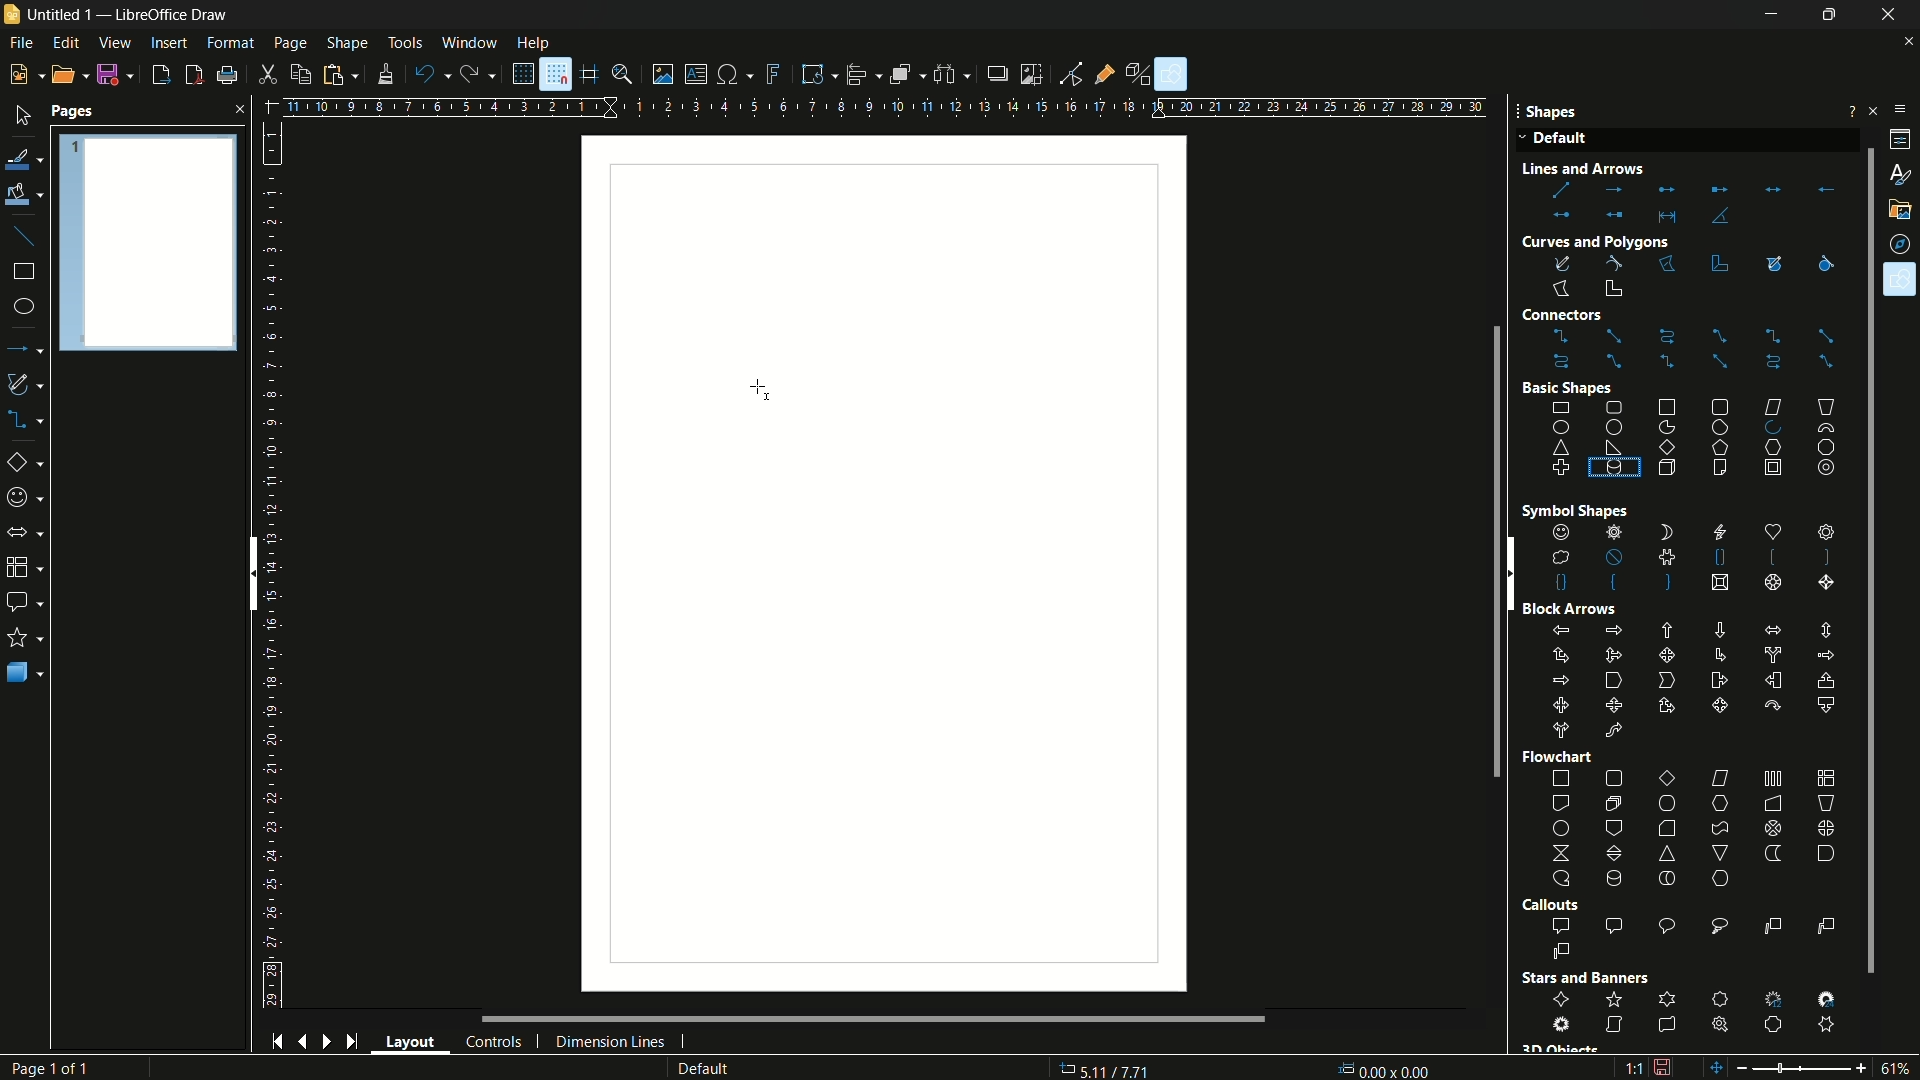 The image size is (1920, 1080). What do you see at coordinates (884, 563) in the screenshot?
I see `workspace` at bounding box center [884, 563].